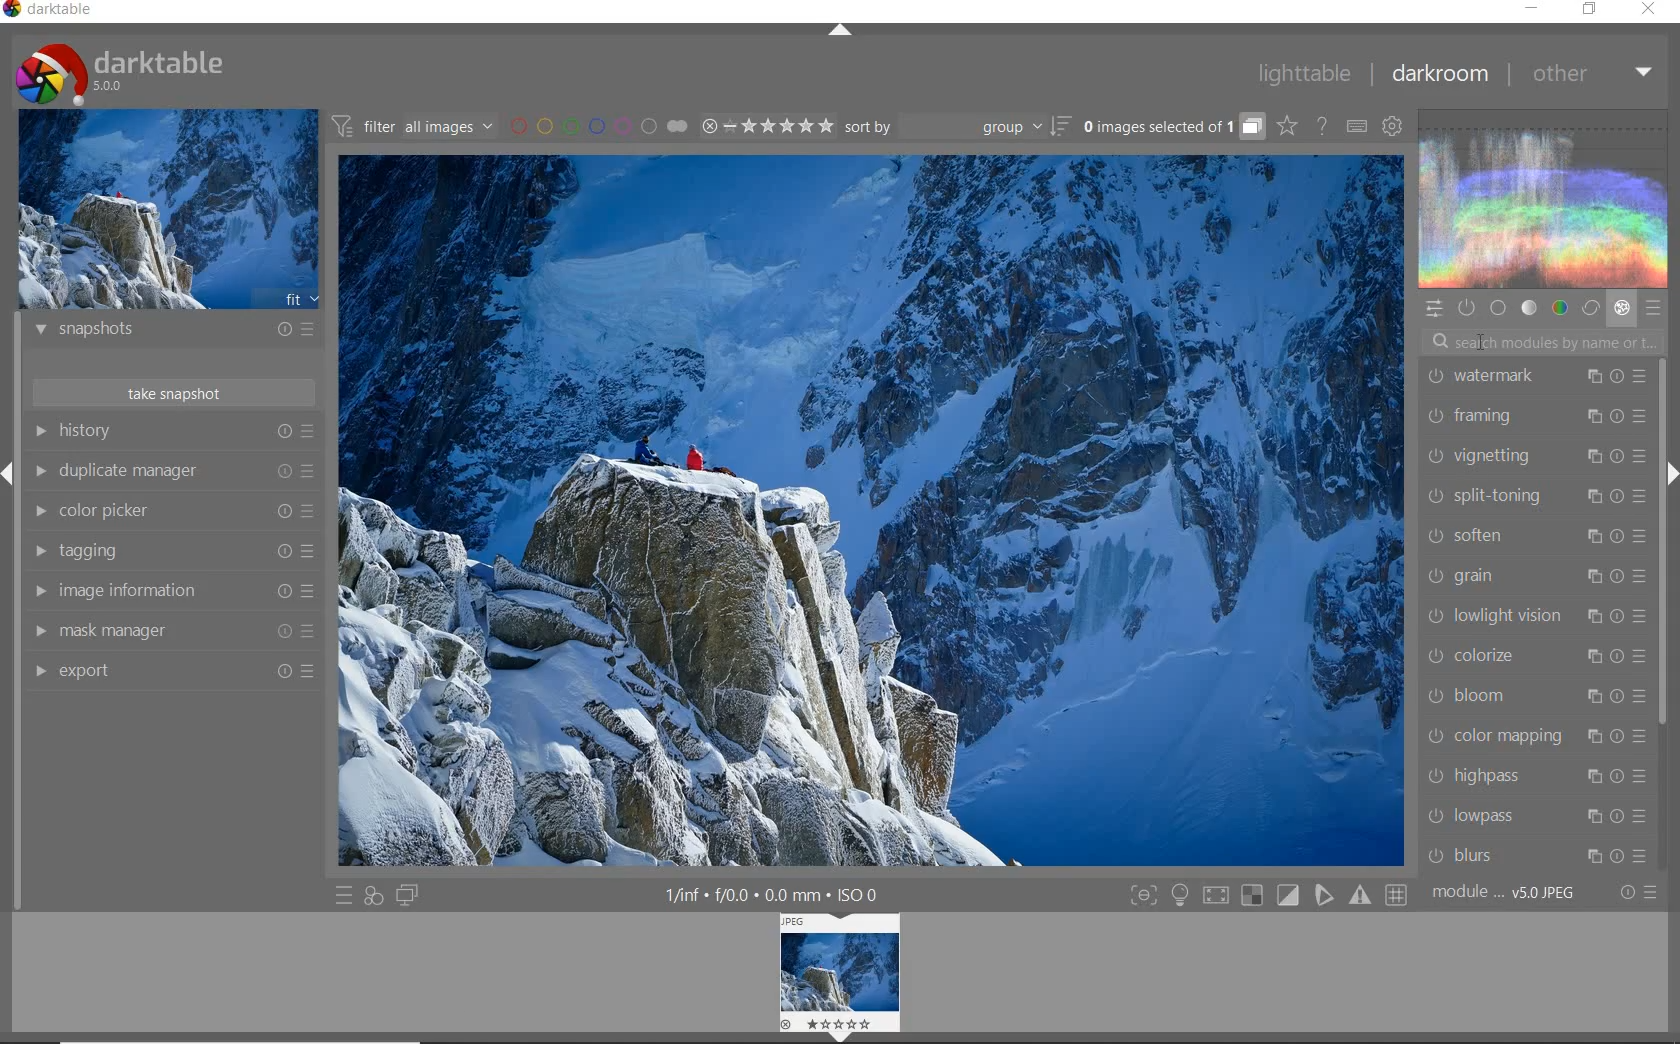 The image size is (1680, 1044). What do you see at coordinates (1439, 74) in the screenshot?
I see `darkroom` at bounding box center [1439, 74].